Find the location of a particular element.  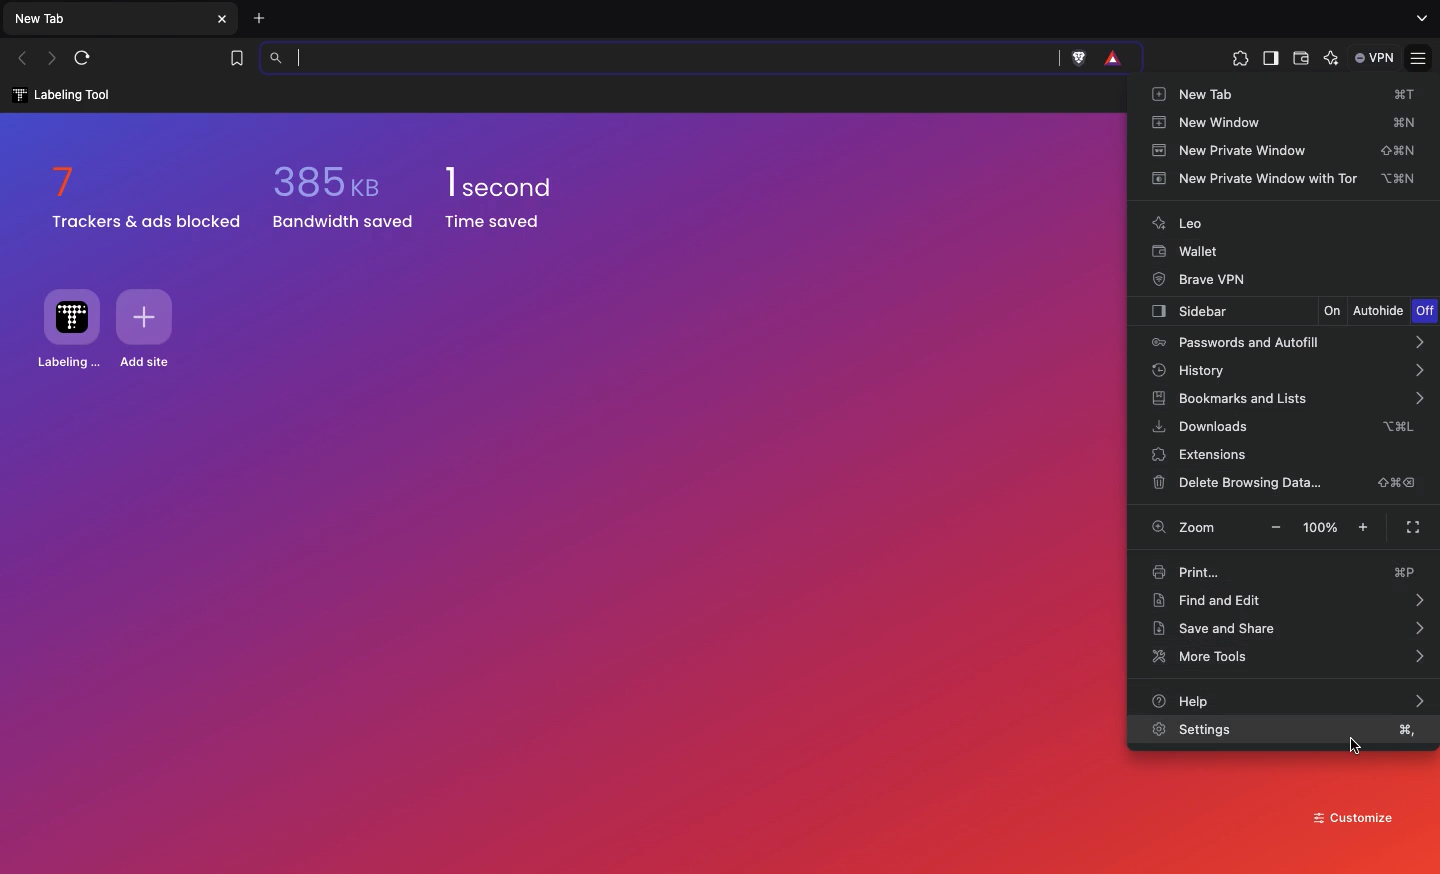

brave rewards is located at coordinates (1110, 57).